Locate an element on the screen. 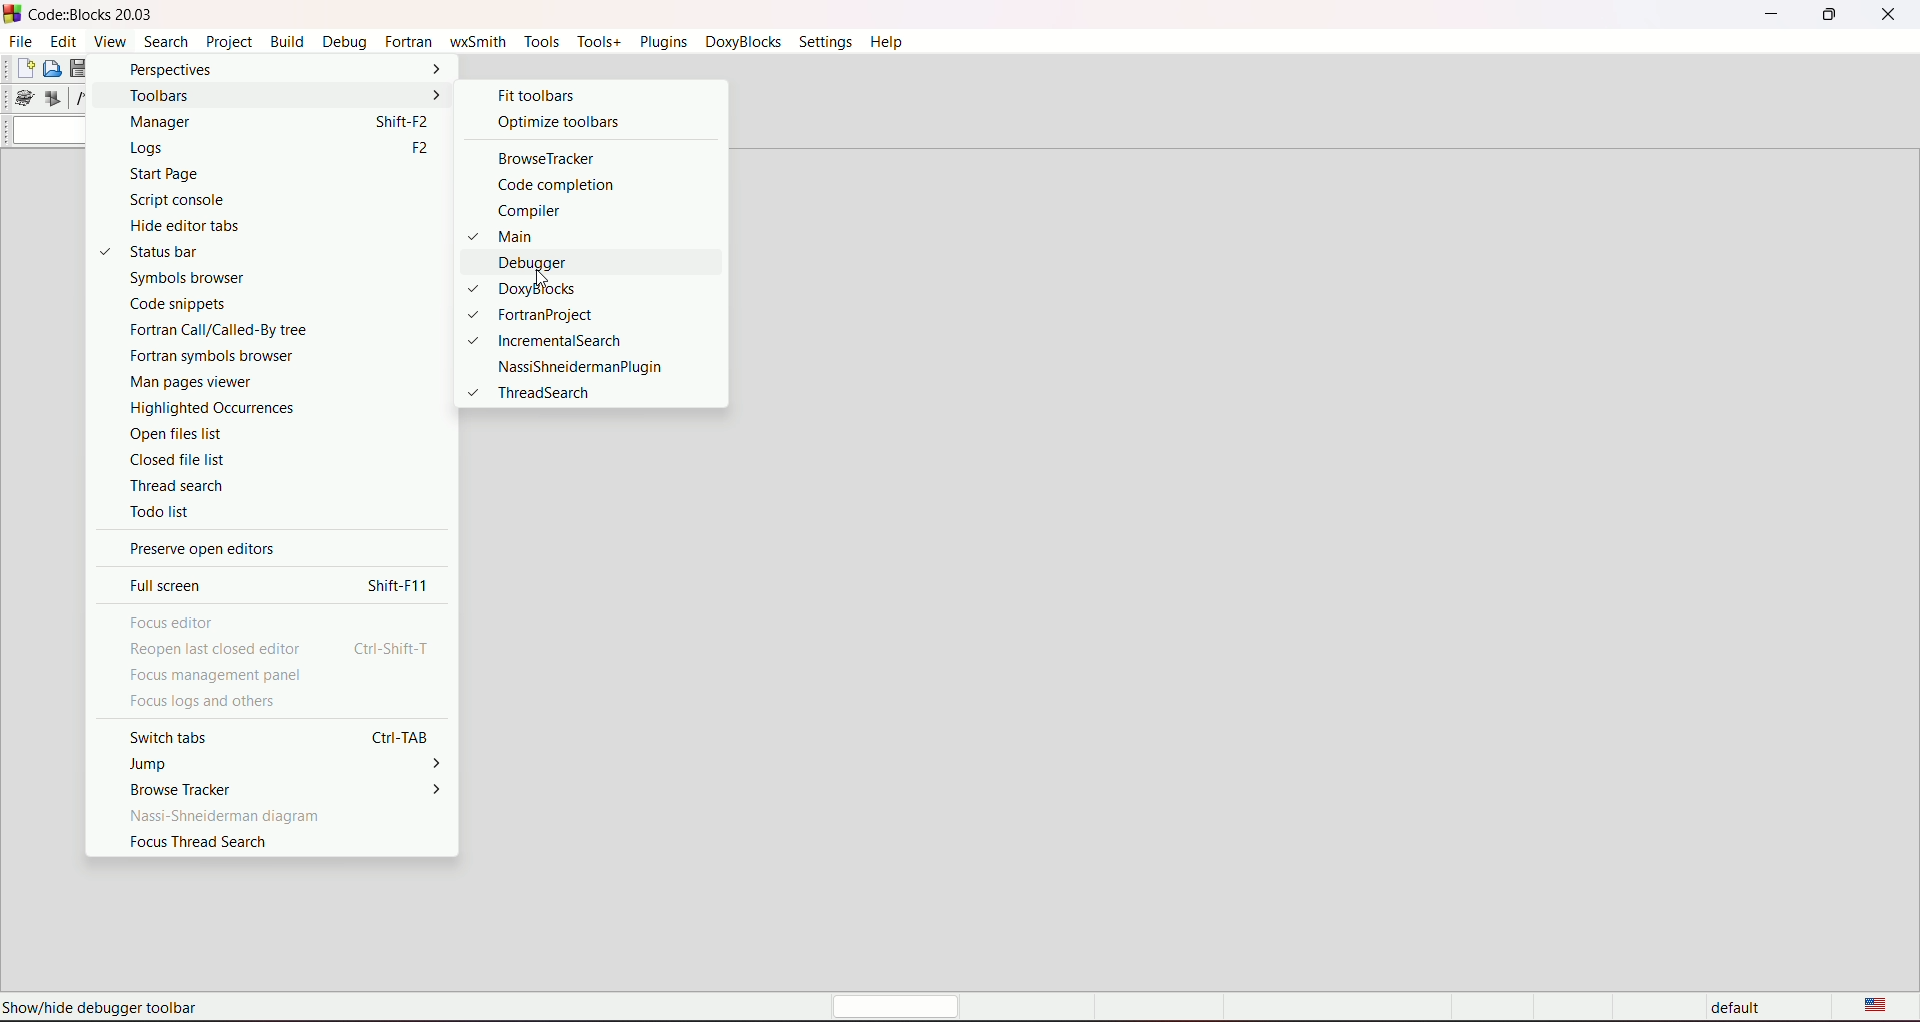 The height and width of the screenshot is (1022, 1920). minimize is located at coordinates (1771, 13).